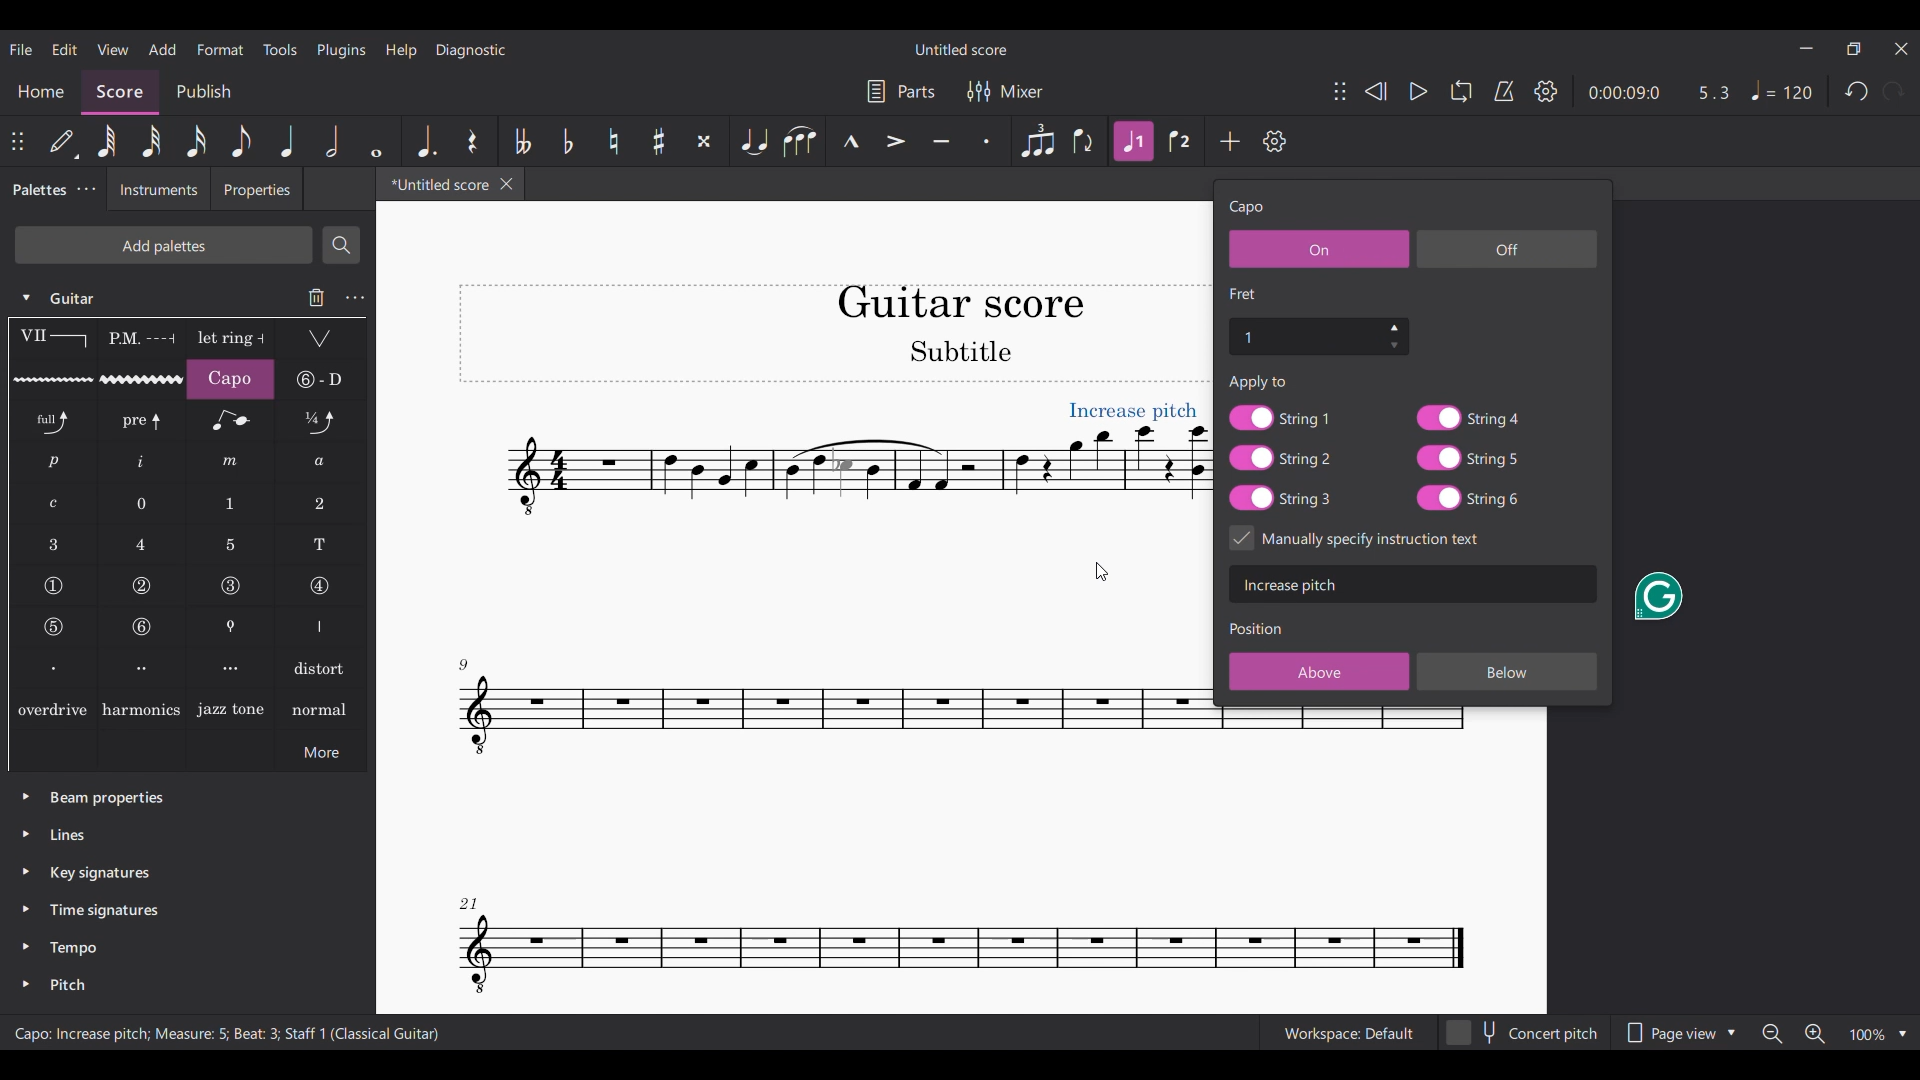 The height and width of the screenshot is (1080, 1920). Describe the element at coordinates (799, 141) in the screenshot. I see `Slur` at that location.